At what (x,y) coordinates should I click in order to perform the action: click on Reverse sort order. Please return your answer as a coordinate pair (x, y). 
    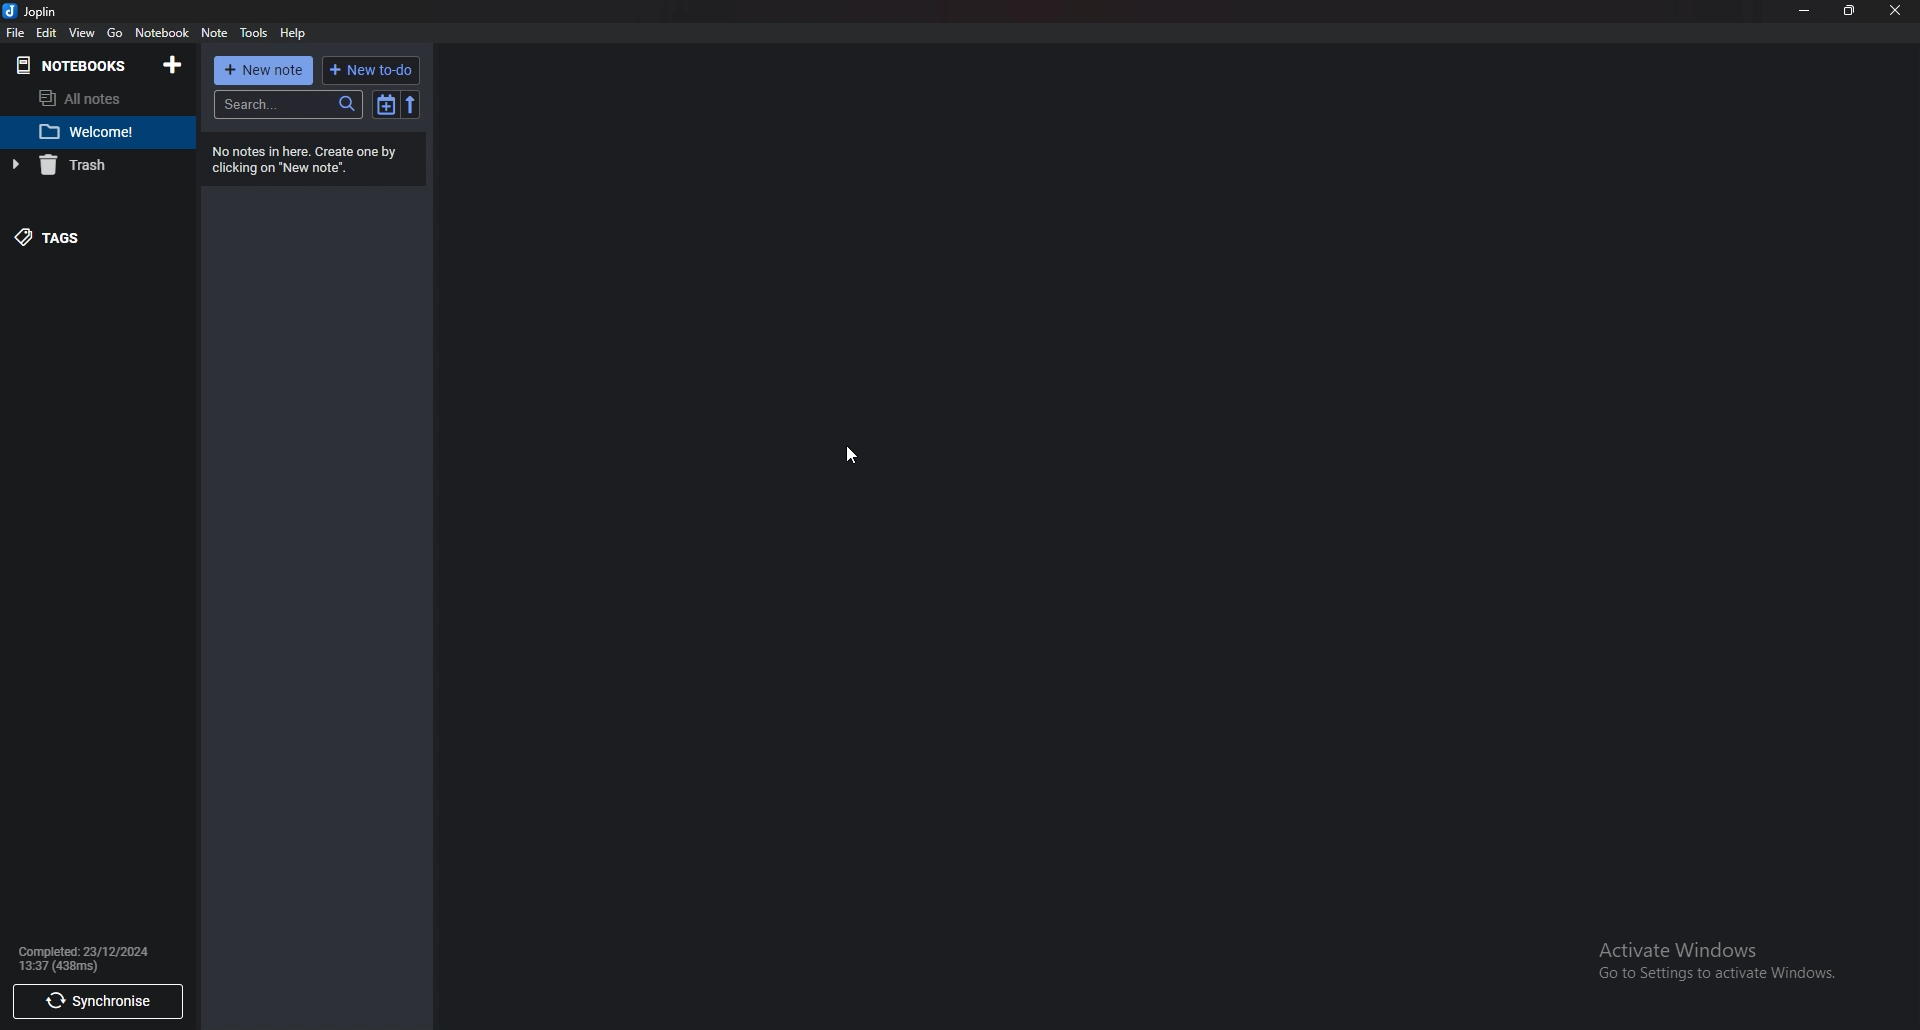
    Looking at the image, I should click on (409, 103).